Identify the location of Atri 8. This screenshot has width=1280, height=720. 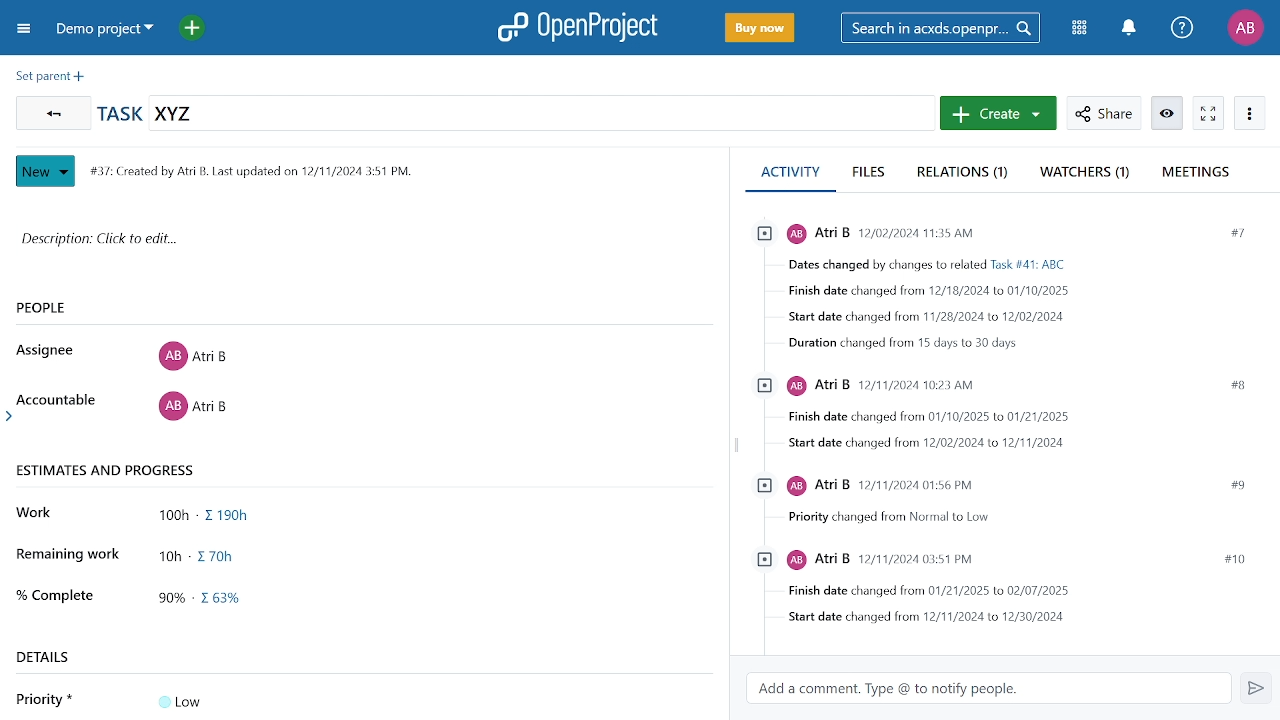
(198, 404).